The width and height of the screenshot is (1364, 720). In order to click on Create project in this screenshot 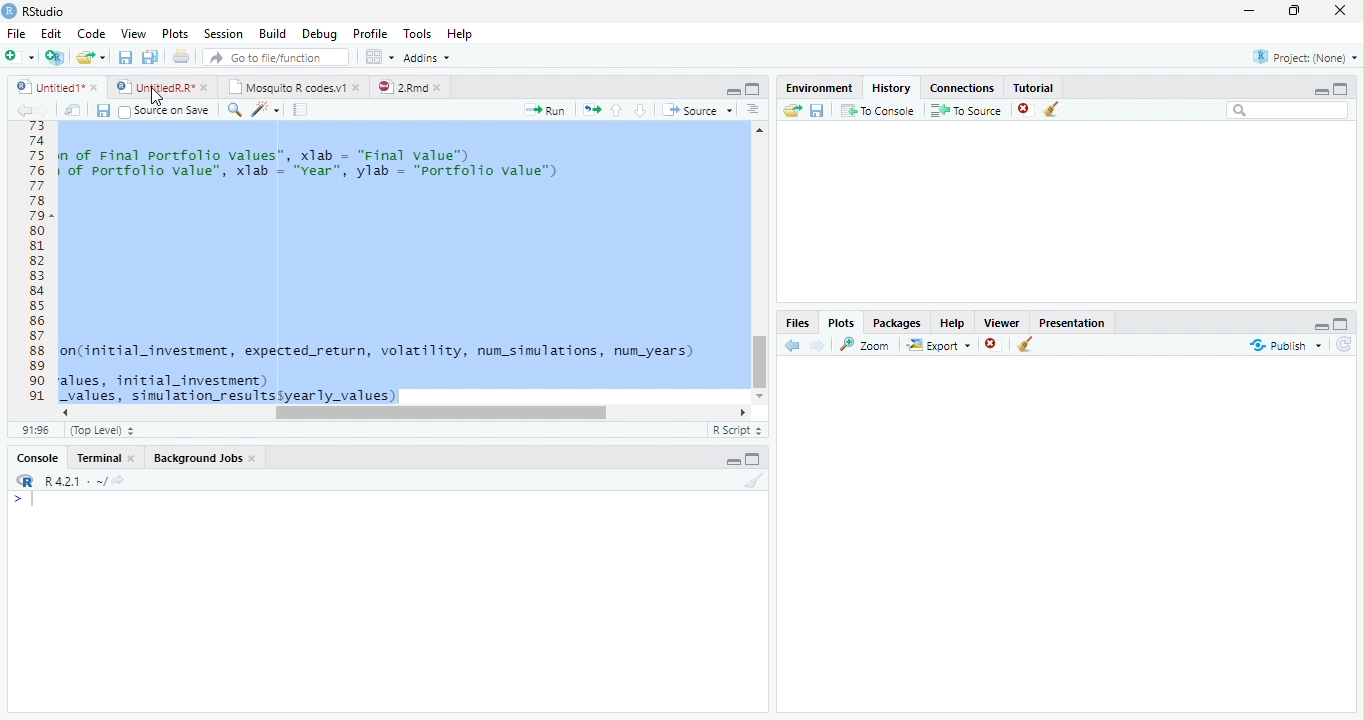, I will do `click(54, 57)`.